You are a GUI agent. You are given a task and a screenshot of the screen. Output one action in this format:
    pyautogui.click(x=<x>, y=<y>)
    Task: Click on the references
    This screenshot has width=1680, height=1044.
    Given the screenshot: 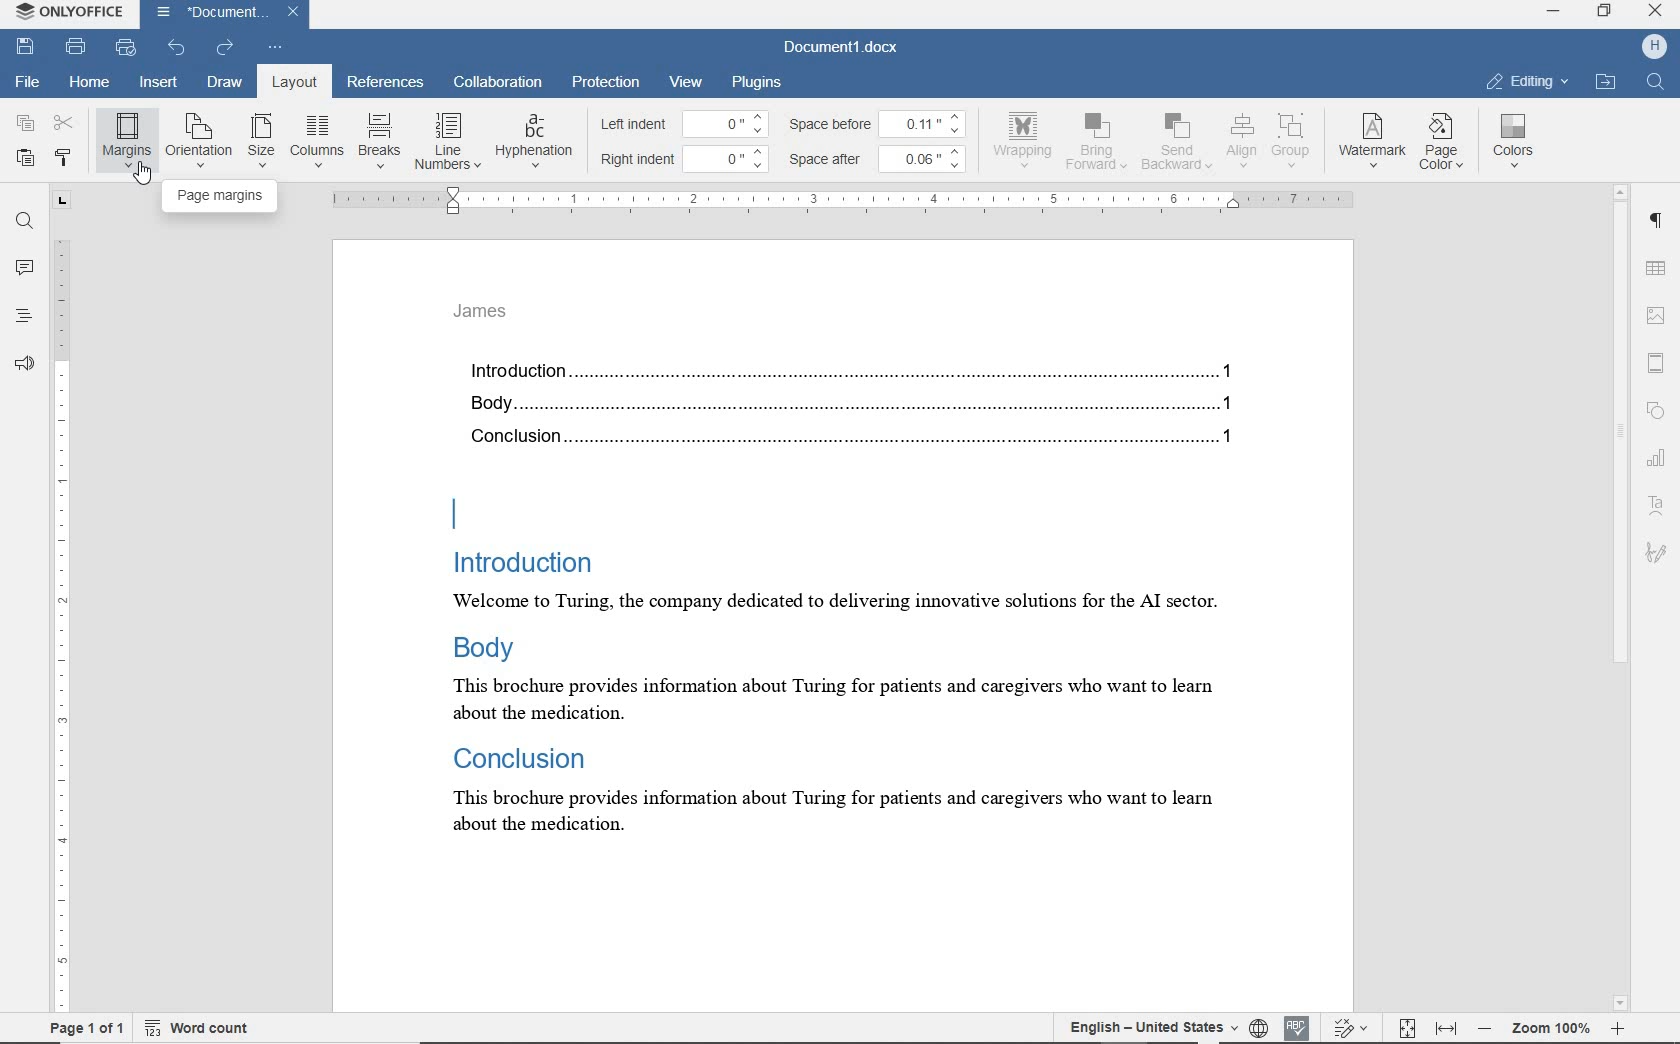 What is the action you would take?
    pyautogui.click(x=386, y=84)
    